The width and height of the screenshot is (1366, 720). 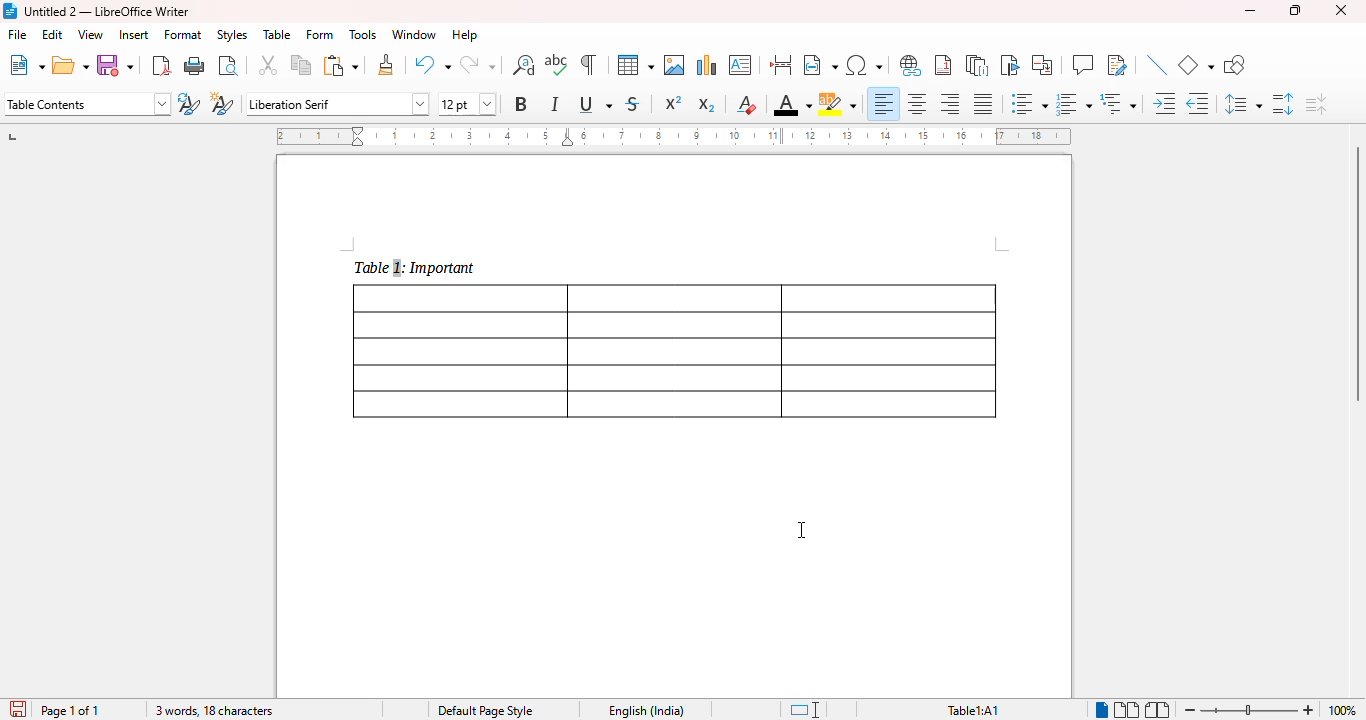 I want to click on save, so click(x=114, y=65).